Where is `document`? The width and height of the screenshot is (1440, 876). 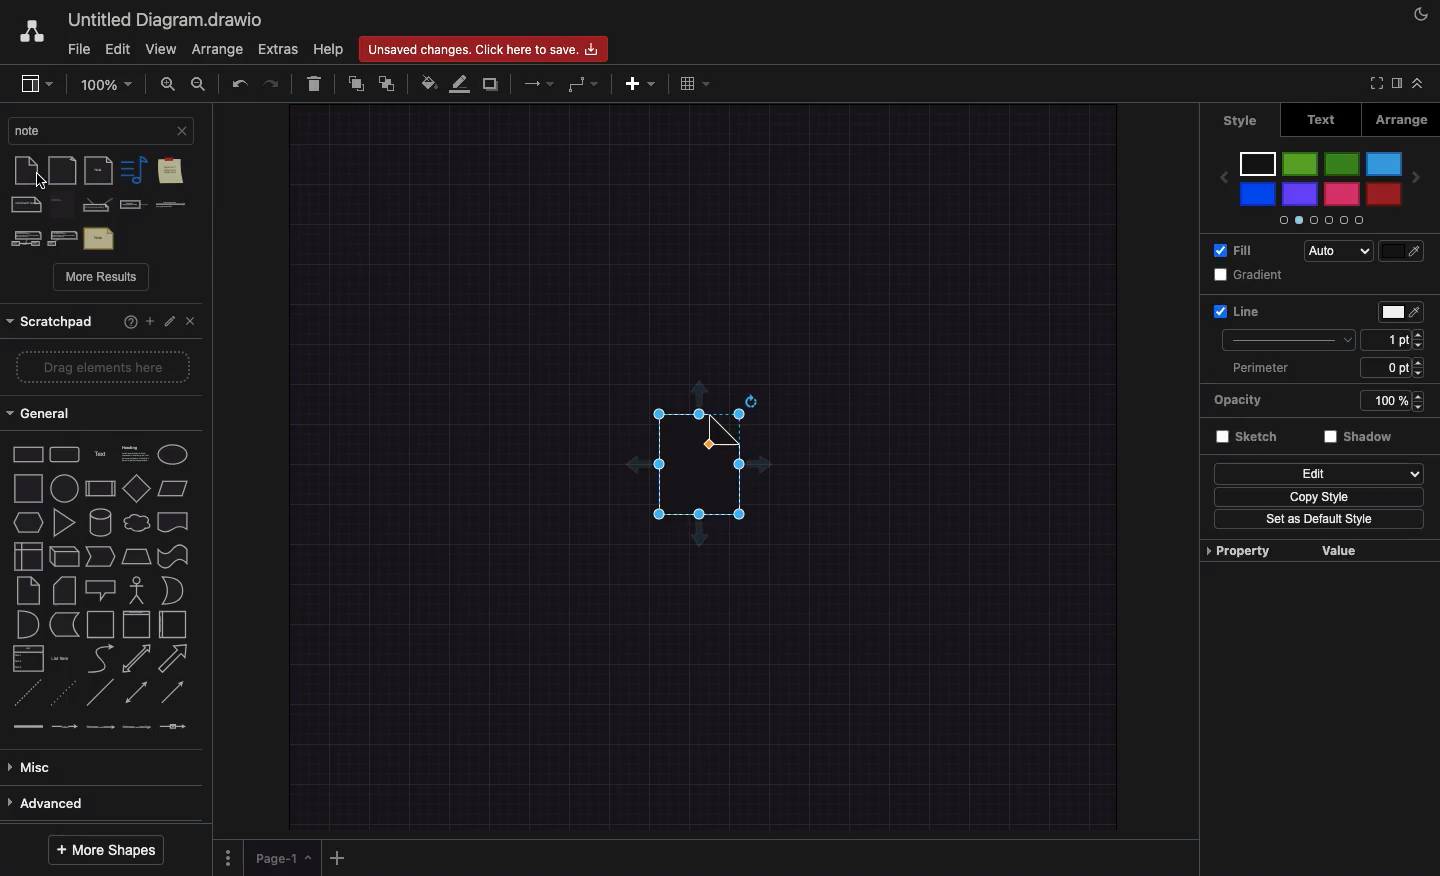
document is located at coordinates (63, 171).